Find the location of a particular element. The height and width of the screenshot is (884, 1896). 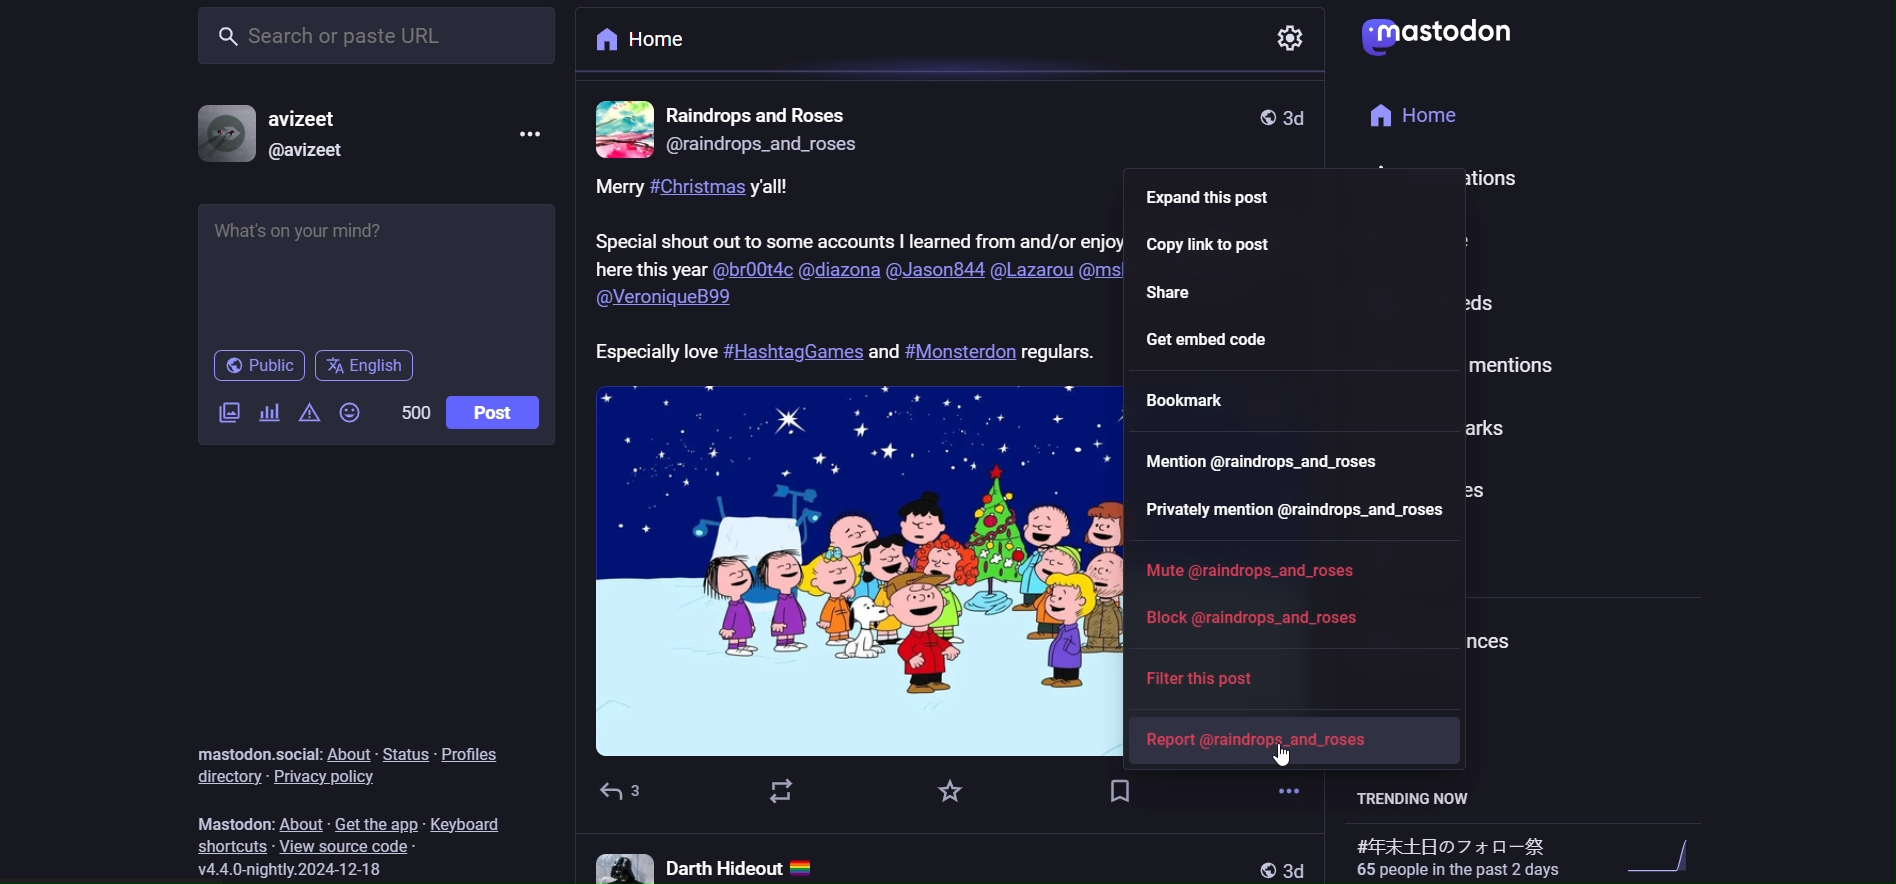

private mention is located at coordinates (1290, 511).